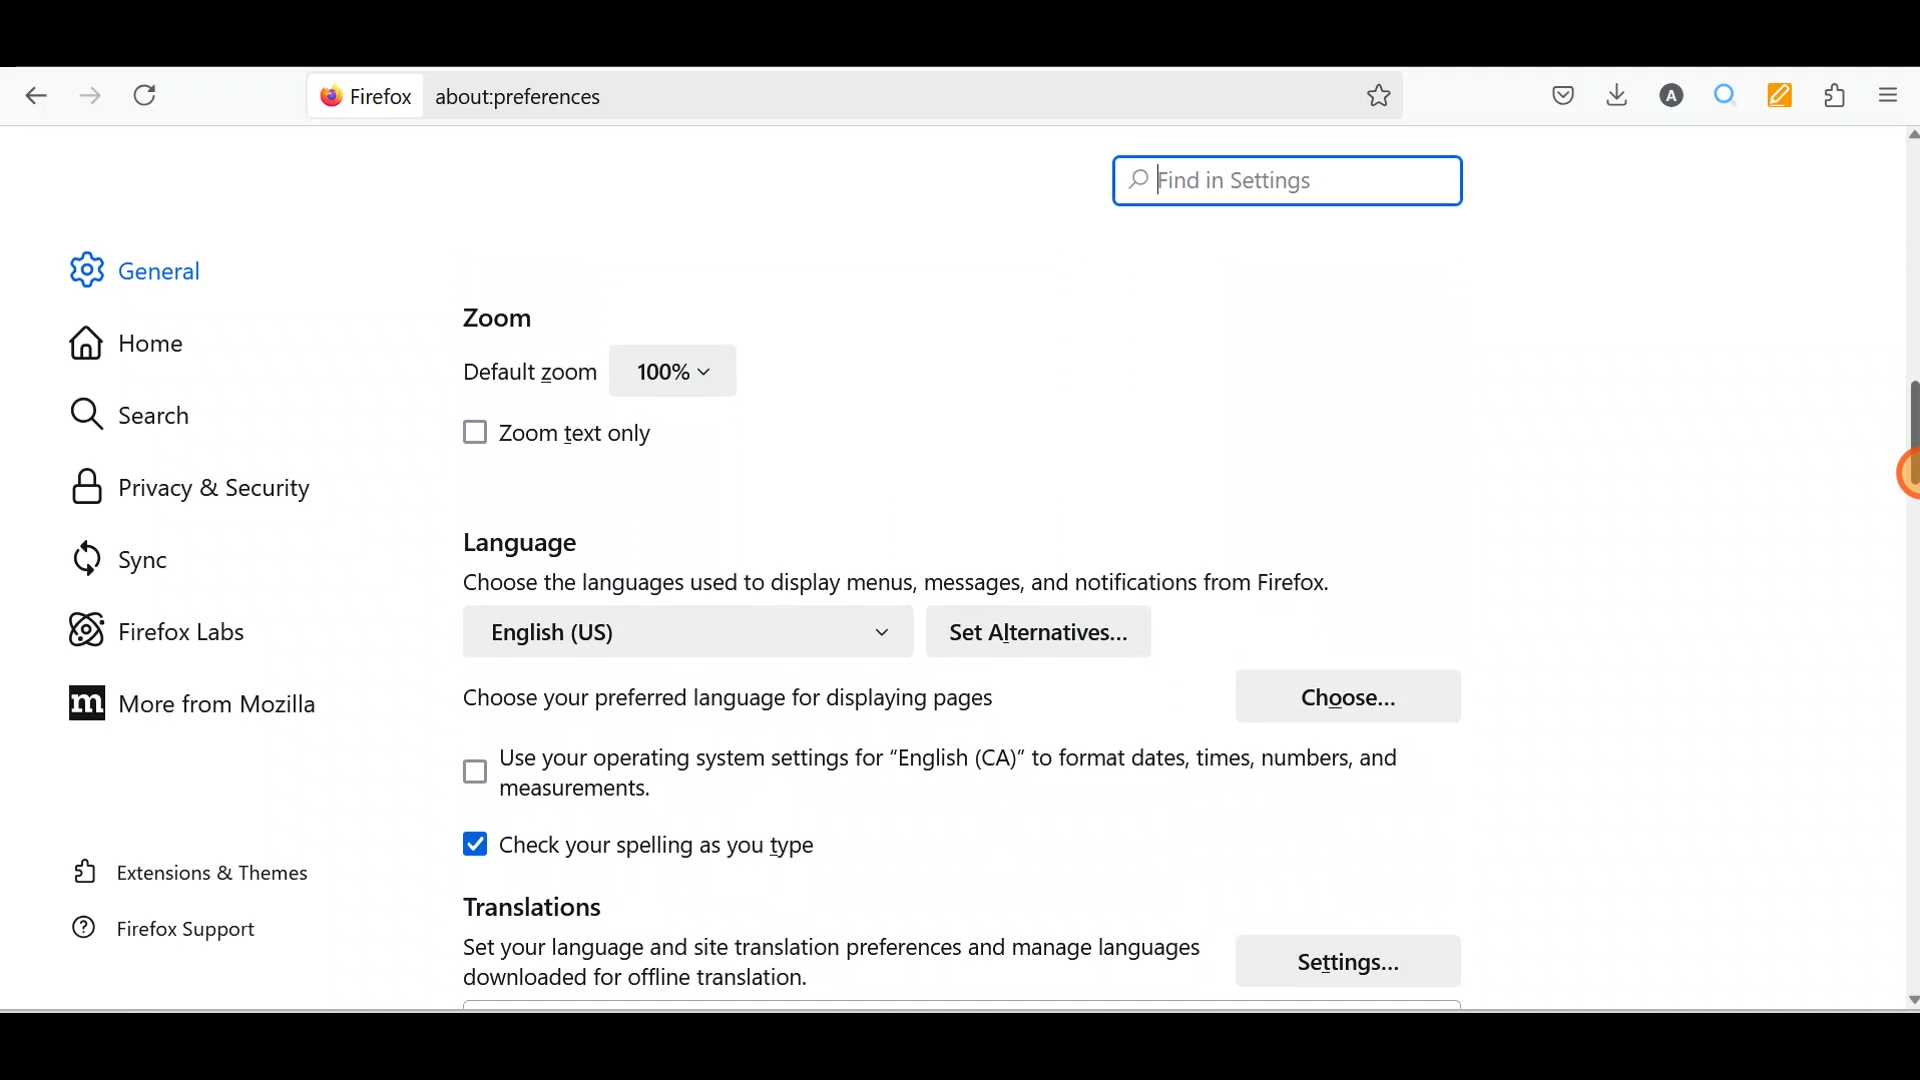 This screenshot has width=1920, height=1080. Describe the element at coordinates (915, 585) in the screenshot. I see `Choose the languages used to display menu, messages and notifications from Firefox` at that location.